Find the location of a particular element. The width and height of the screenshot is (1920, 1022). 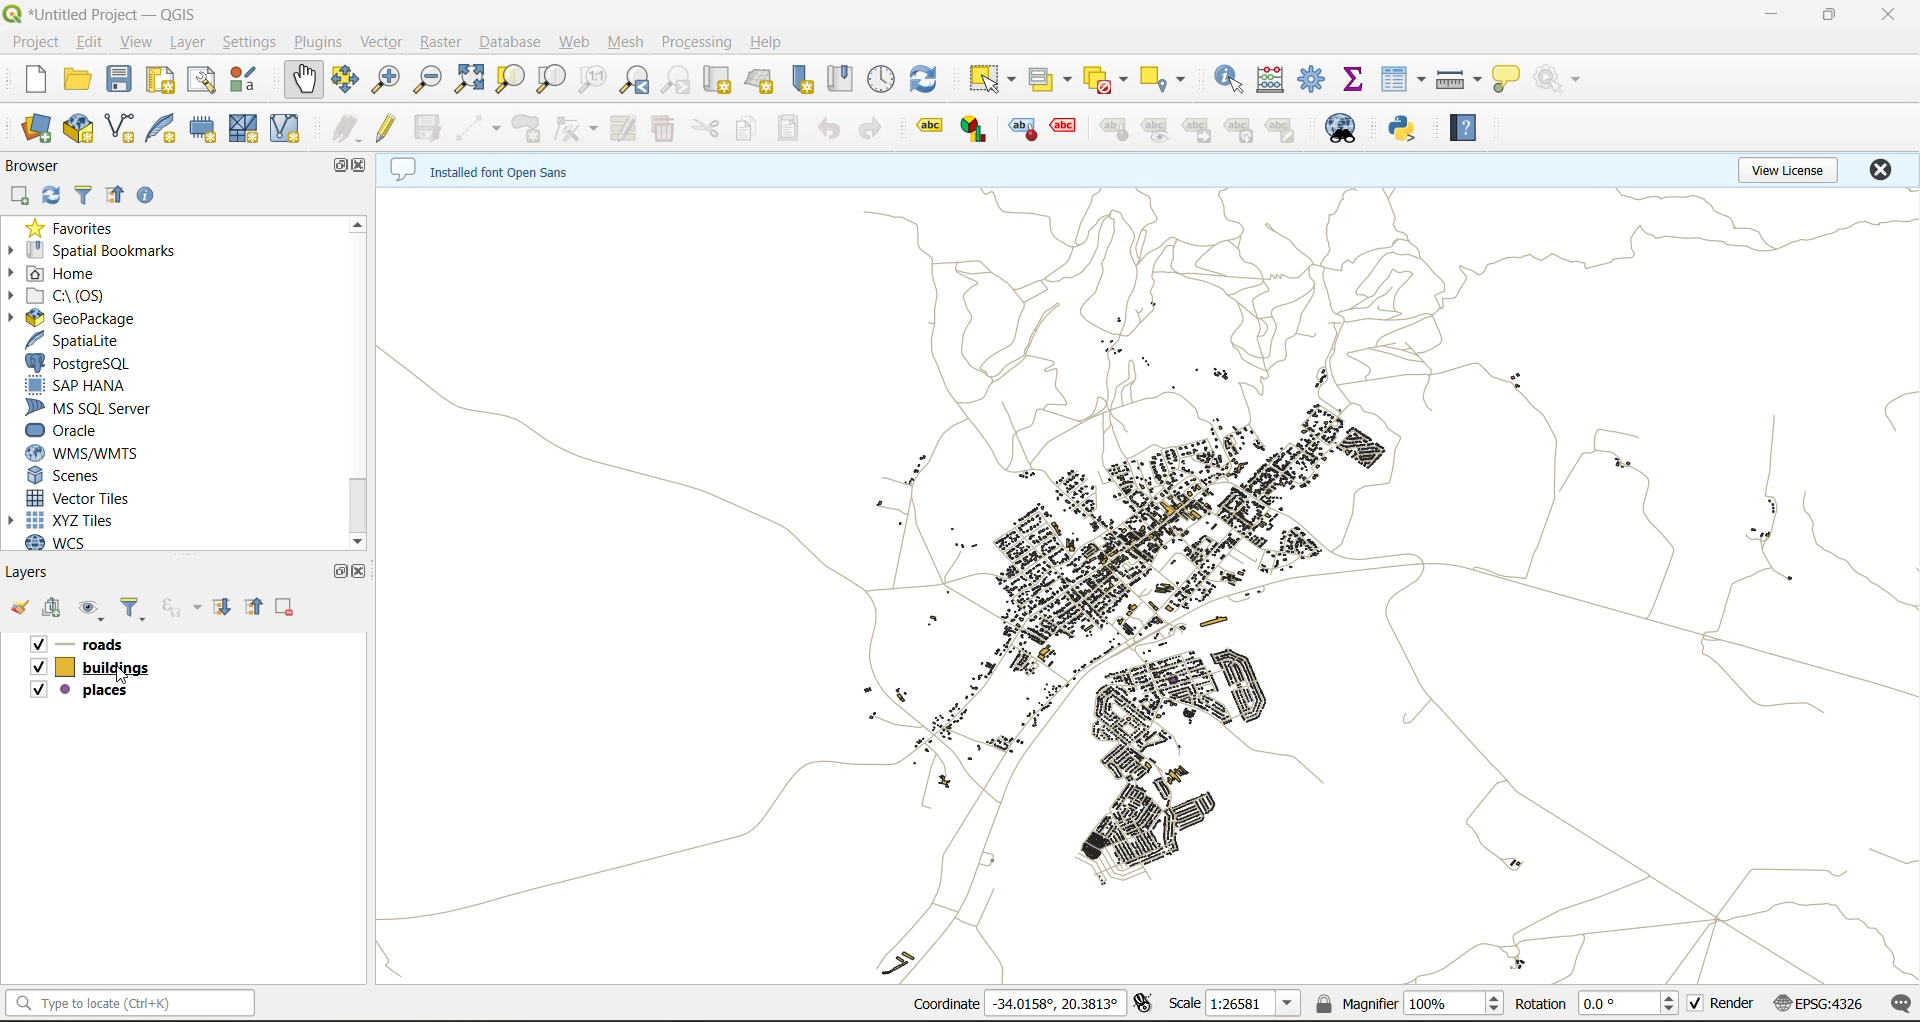

plugins is located at coordinates (323, 42).